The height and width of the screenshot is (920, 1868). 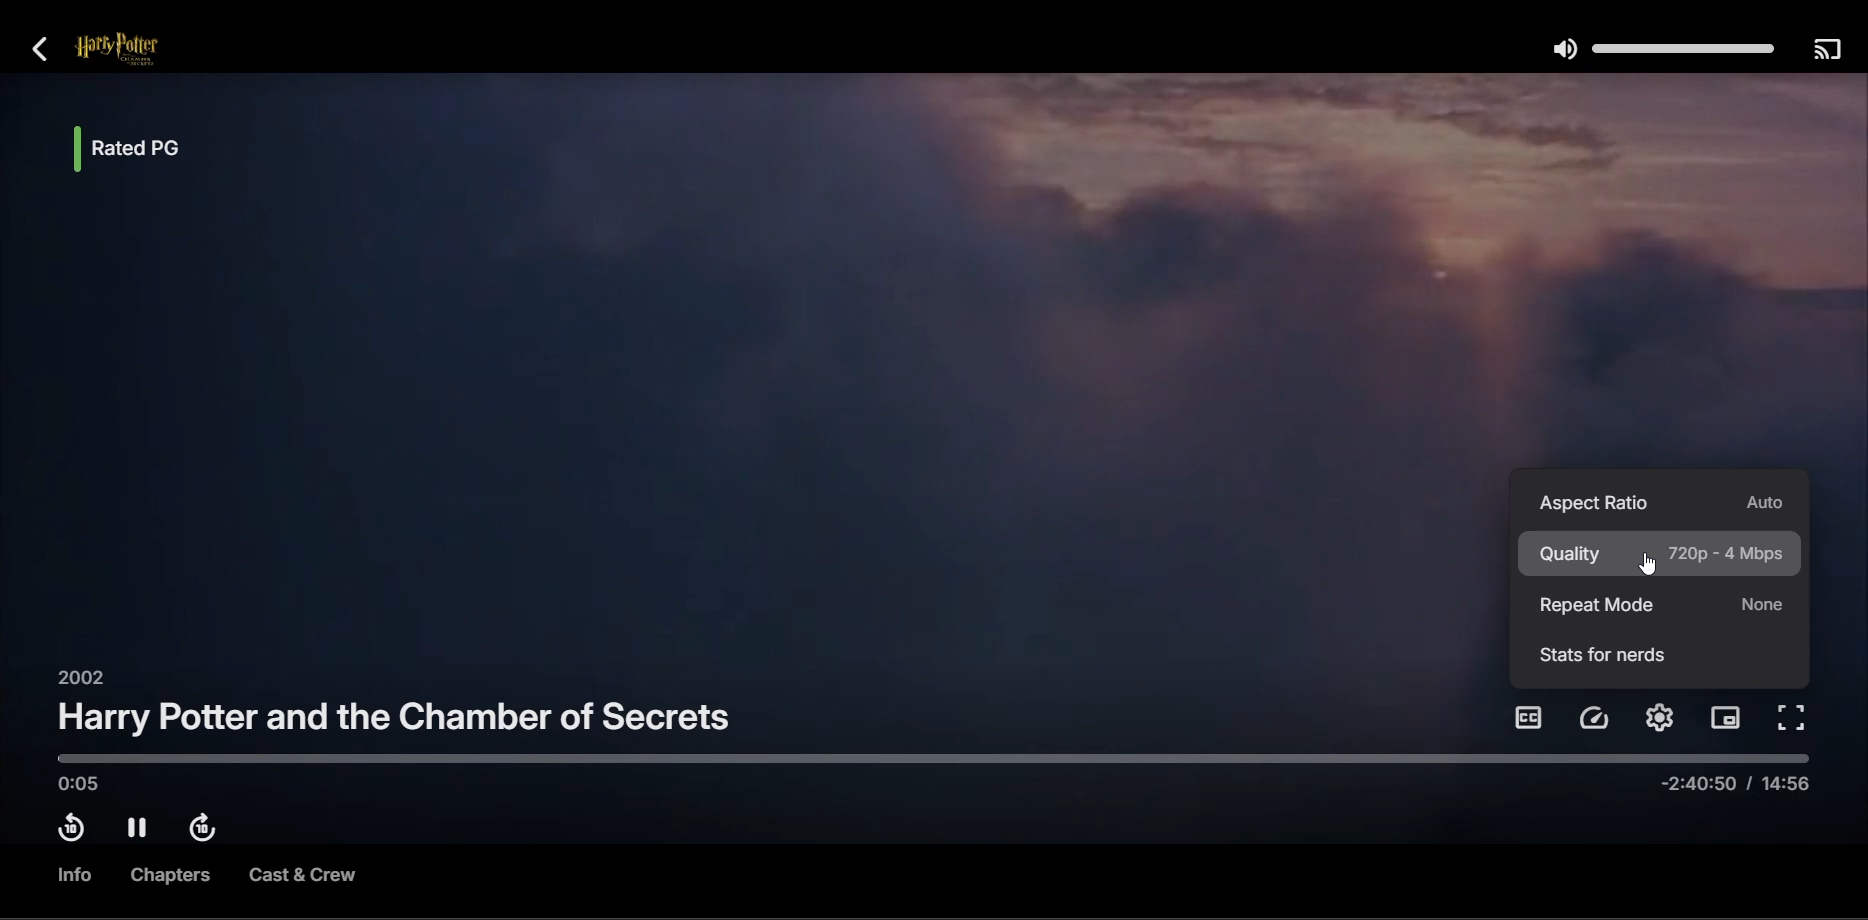 I want to click on cursor, so click(x=1647, y=564).